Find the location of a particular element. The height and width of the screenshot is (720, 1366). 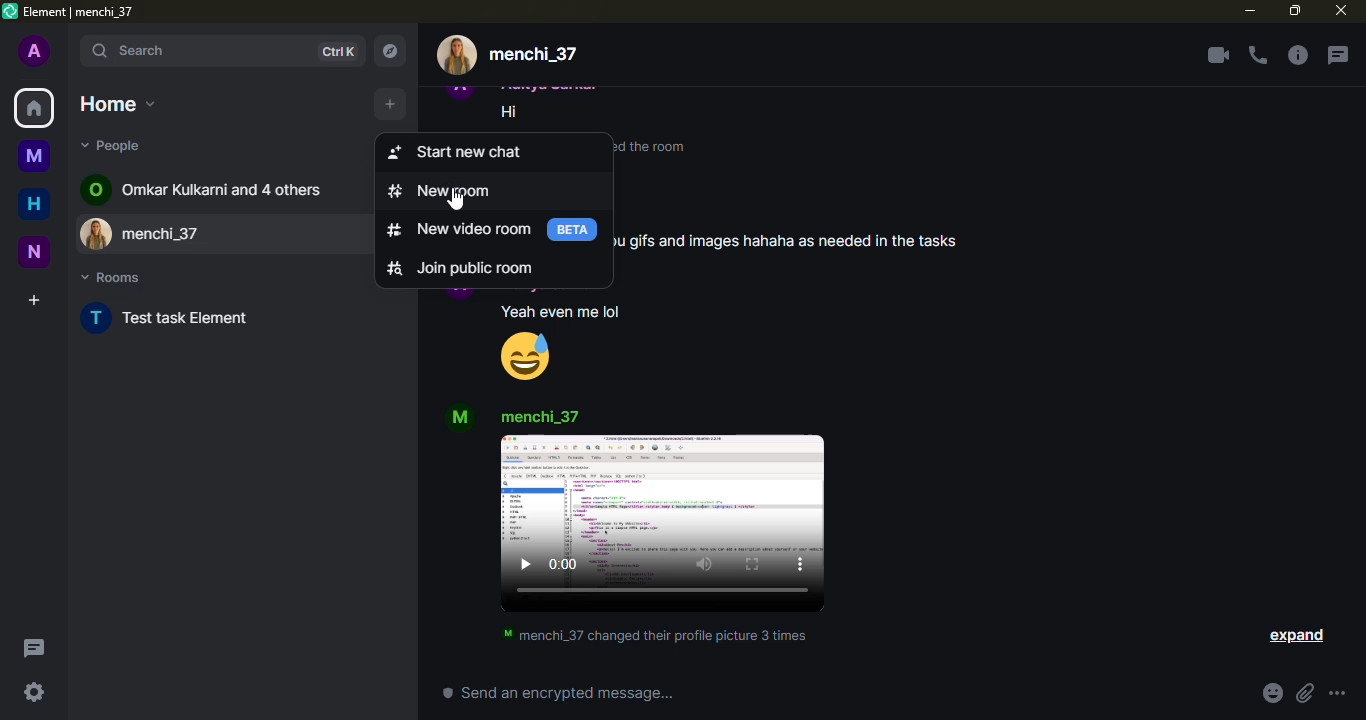

menchi_37 is located at coordinates (539, 417).